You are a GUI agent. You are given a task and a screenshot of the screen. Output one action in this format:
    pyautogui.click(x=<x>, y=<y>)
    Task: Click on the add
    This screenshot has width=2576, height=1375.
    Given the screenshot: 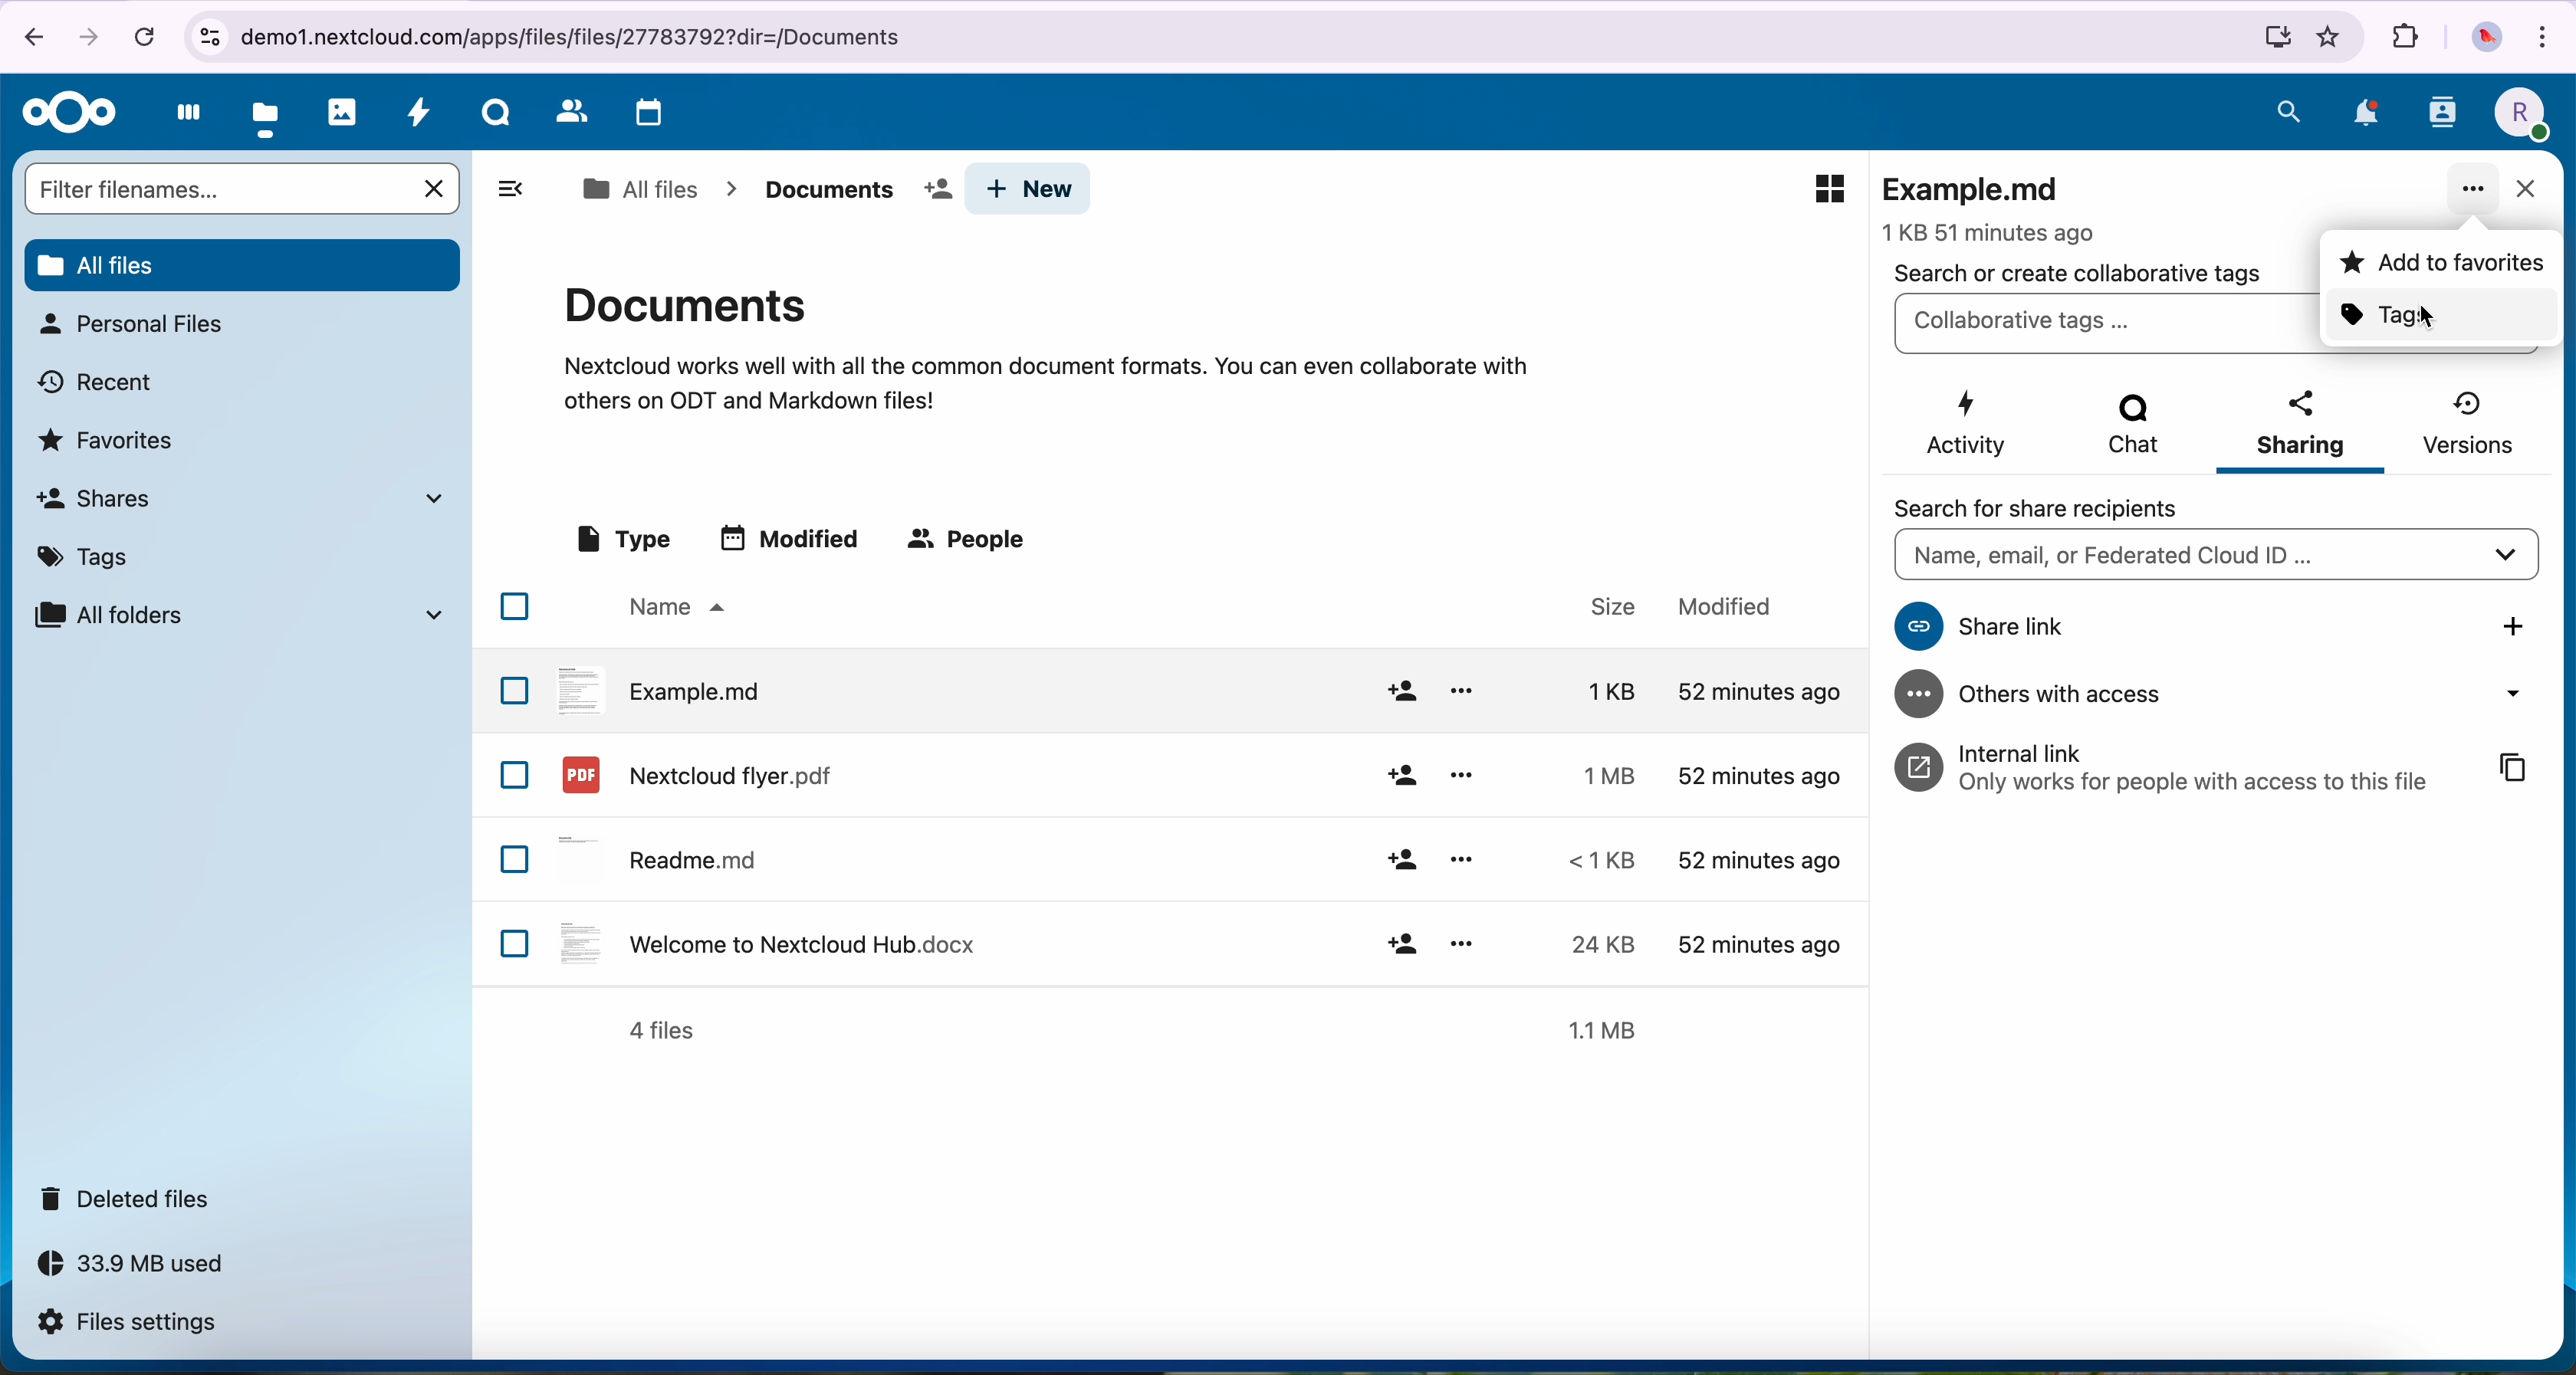 What is the action you would take?
    pyautogui.click(x=1401, y=861)
    